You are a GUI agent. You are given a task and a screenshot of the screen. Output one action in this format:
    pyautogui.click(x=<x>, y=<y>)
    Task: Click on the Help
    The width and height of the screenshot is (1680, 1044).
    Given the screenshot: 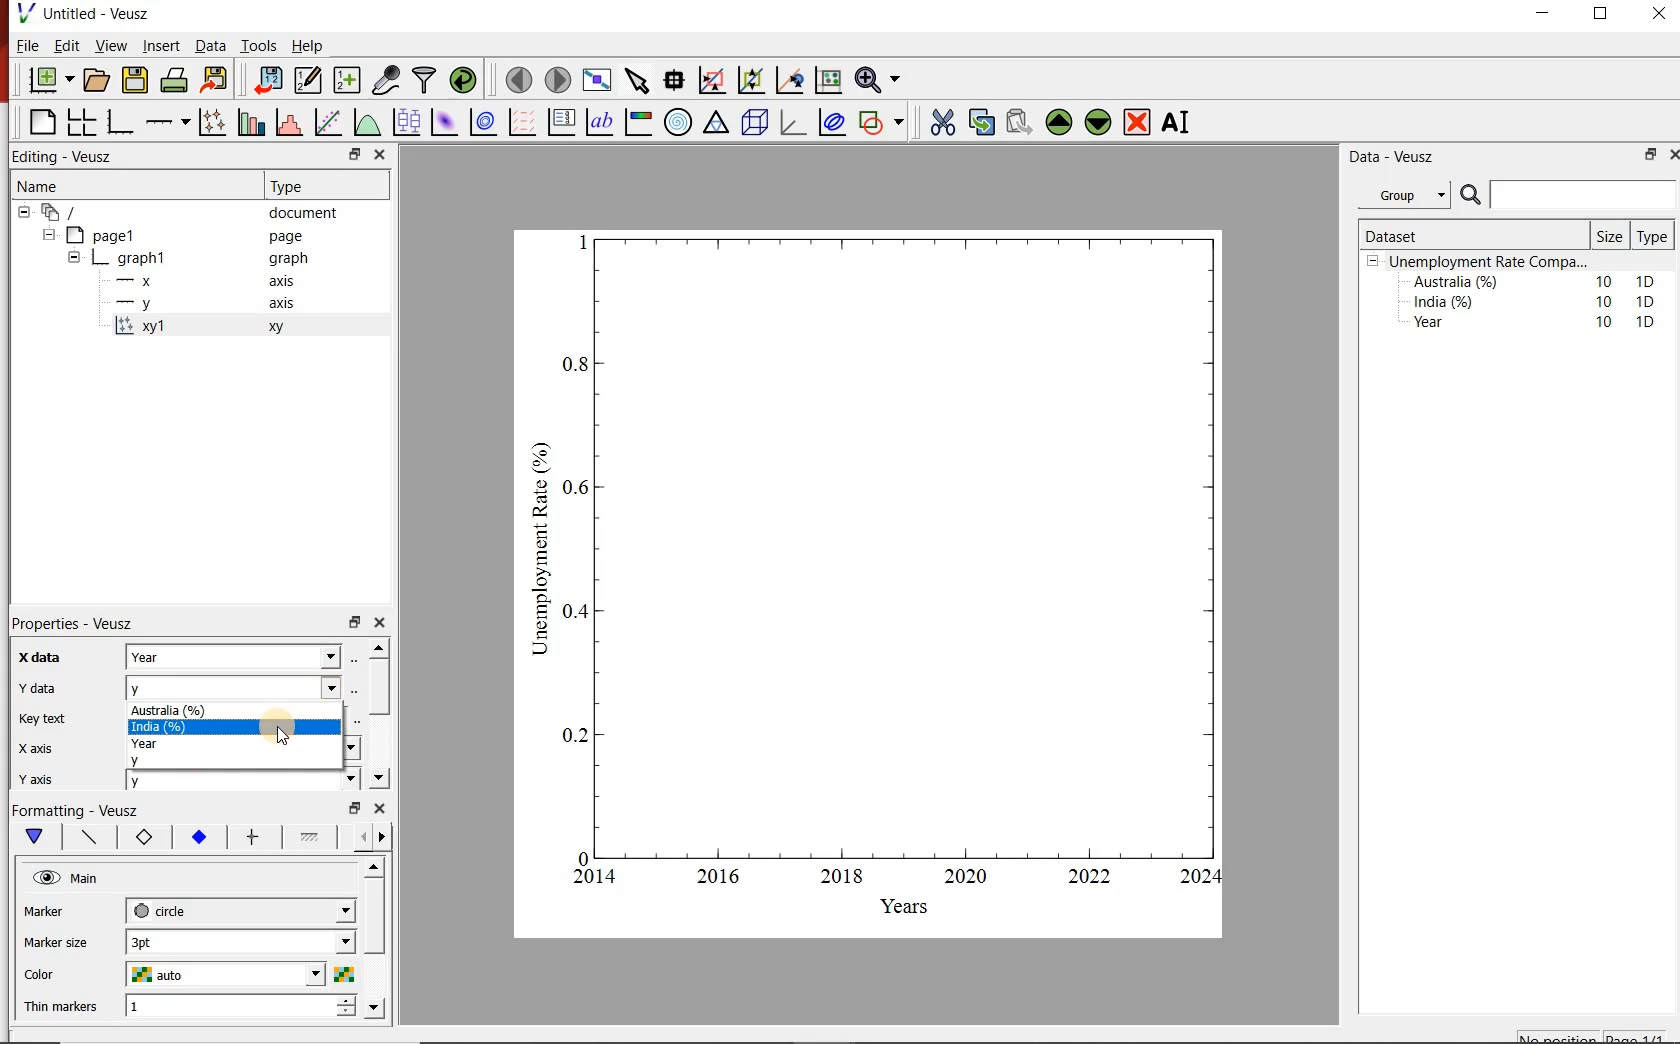 What is the action you would take?
    pyautogui.click(x=308, y=46)
    